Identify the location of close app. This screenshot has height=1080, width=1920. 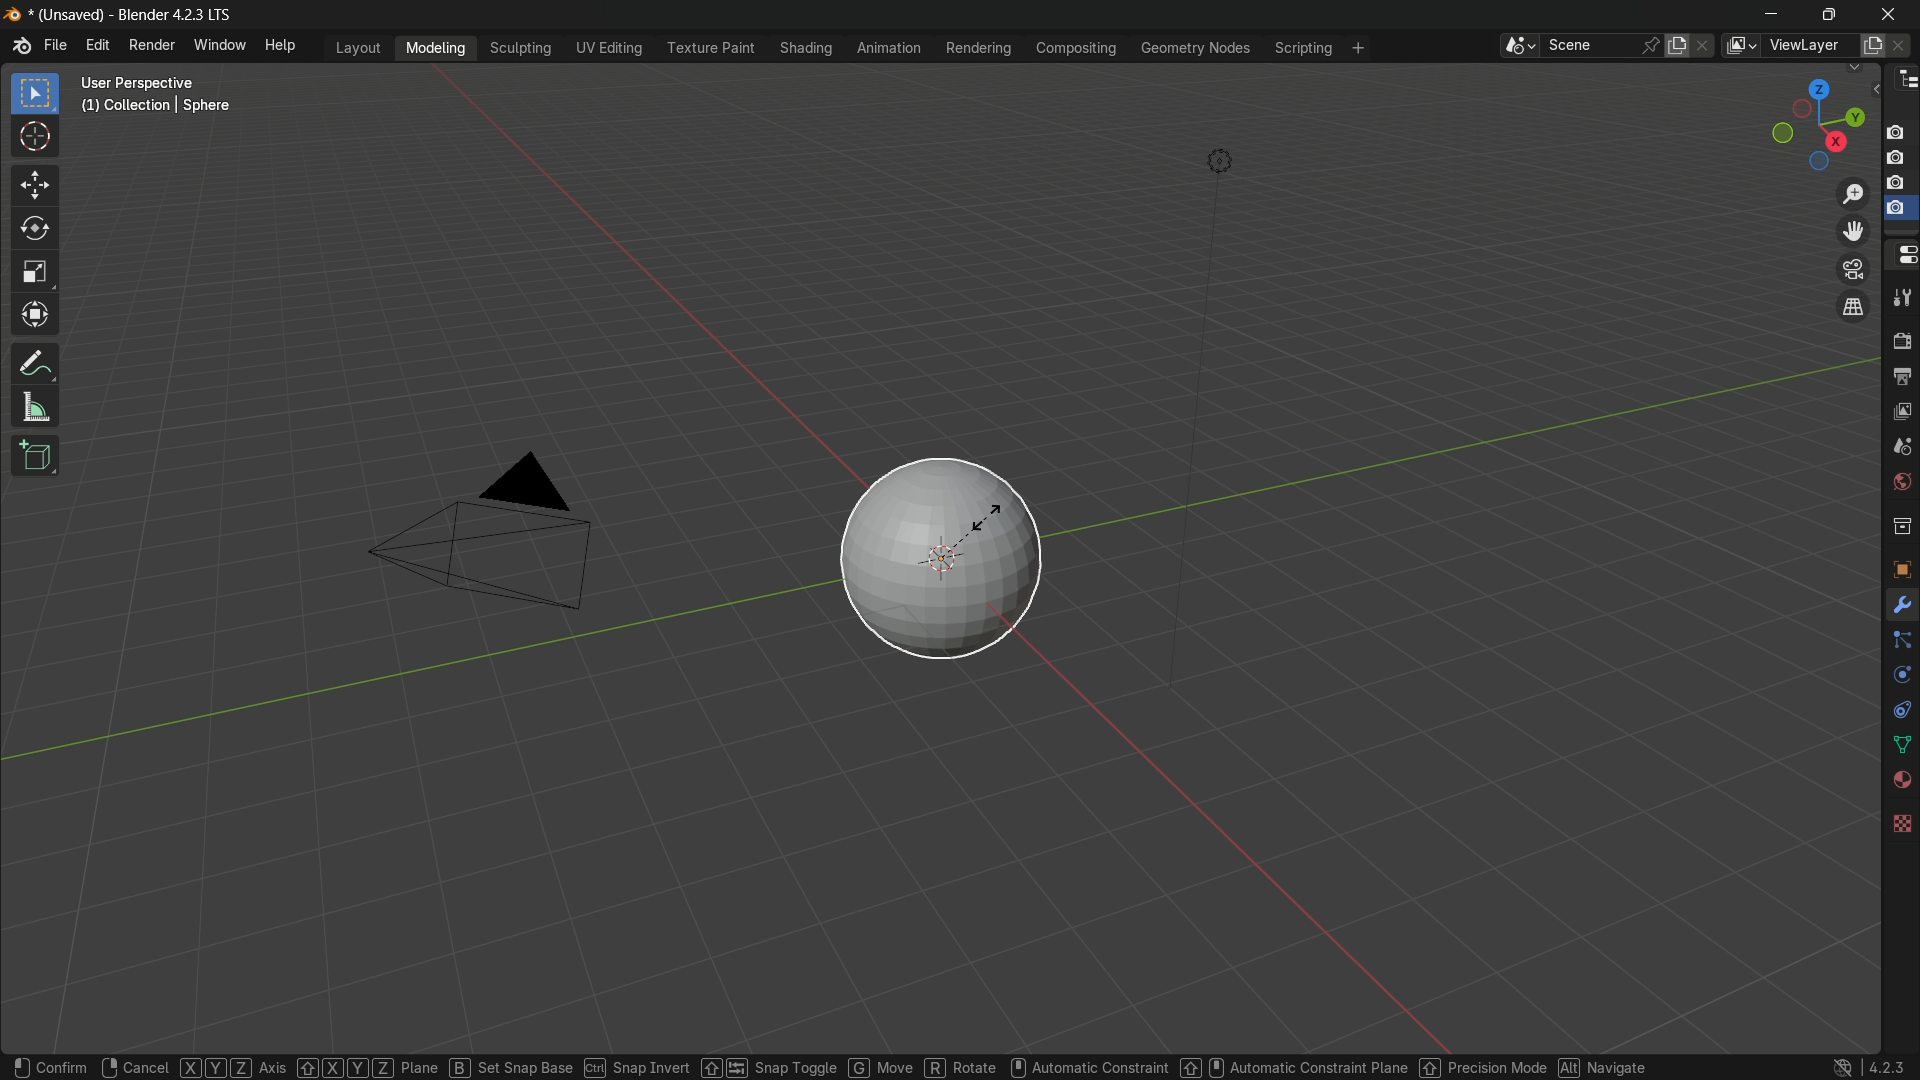
(1892, 13).